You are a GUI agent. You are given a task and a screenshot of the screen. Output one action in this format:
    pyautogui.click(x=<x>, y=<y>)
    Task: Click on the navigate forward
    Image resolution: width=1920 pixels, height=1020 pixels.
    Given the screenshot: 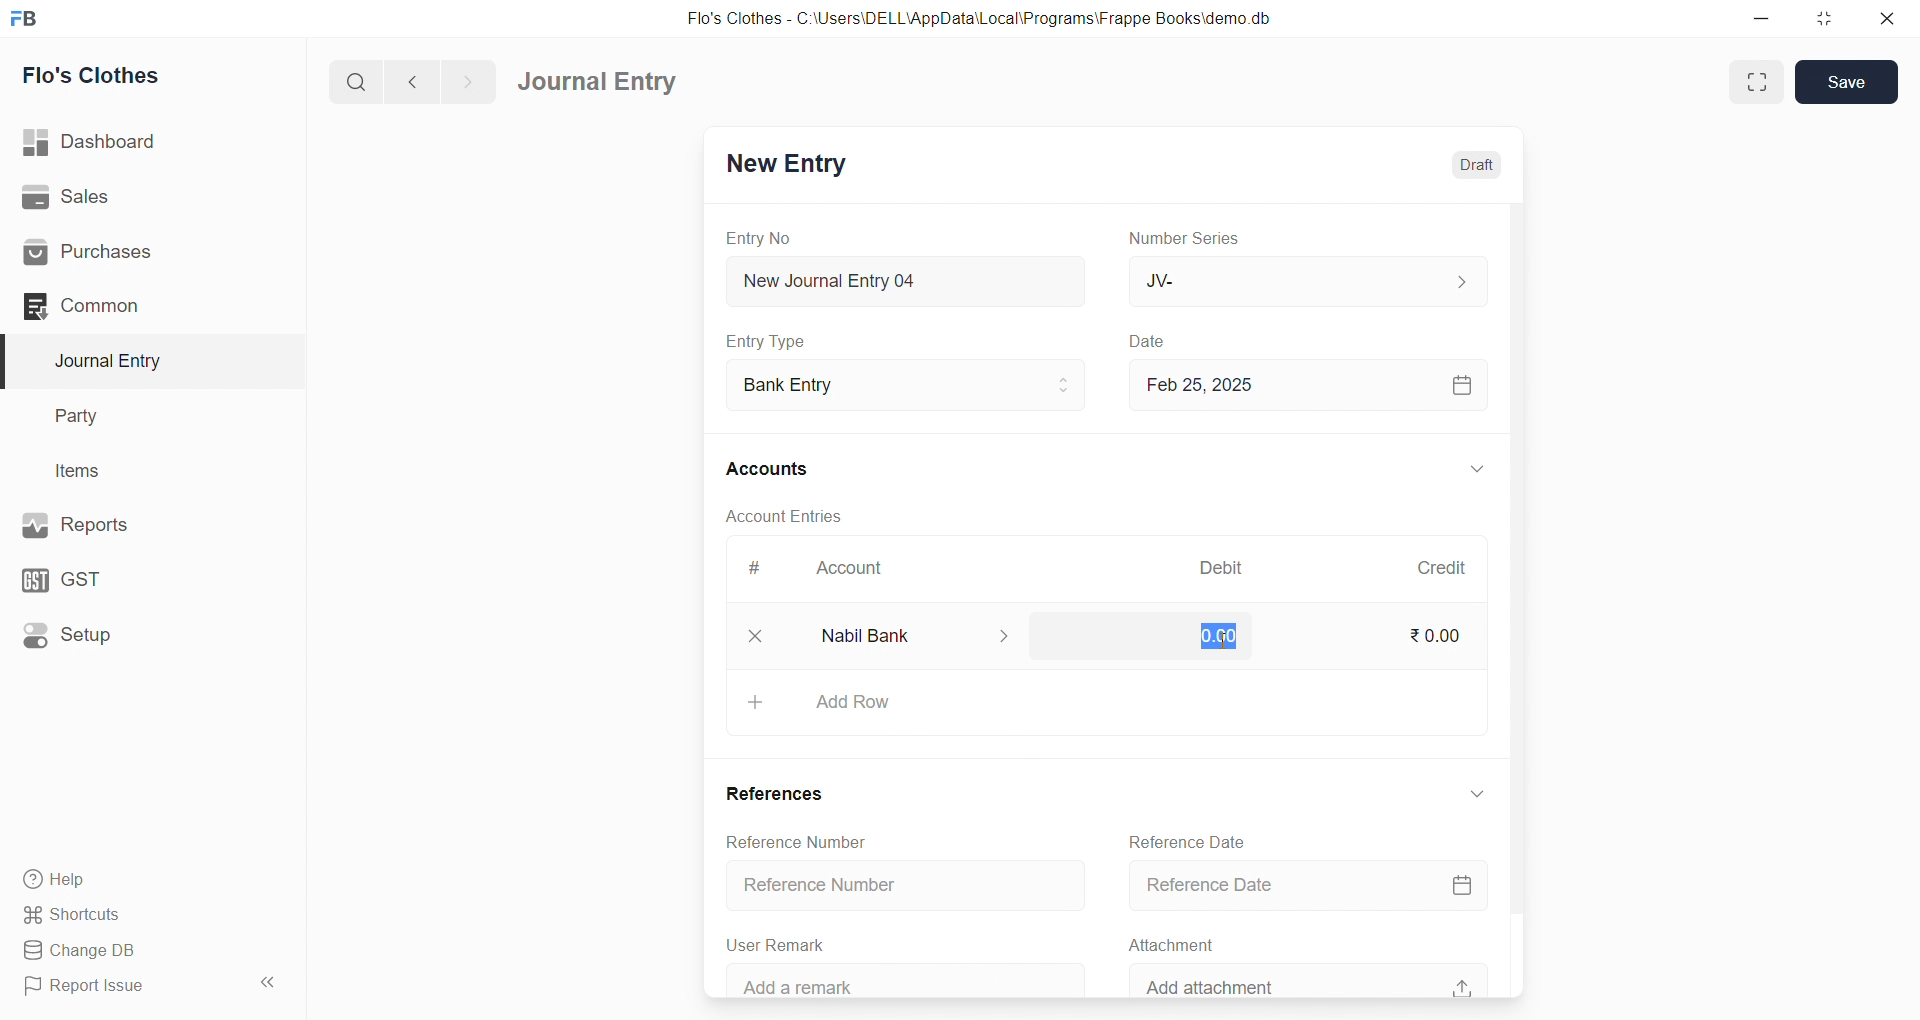 What is the action you would take?
    pyautogui.click(x=467, y=80)
    